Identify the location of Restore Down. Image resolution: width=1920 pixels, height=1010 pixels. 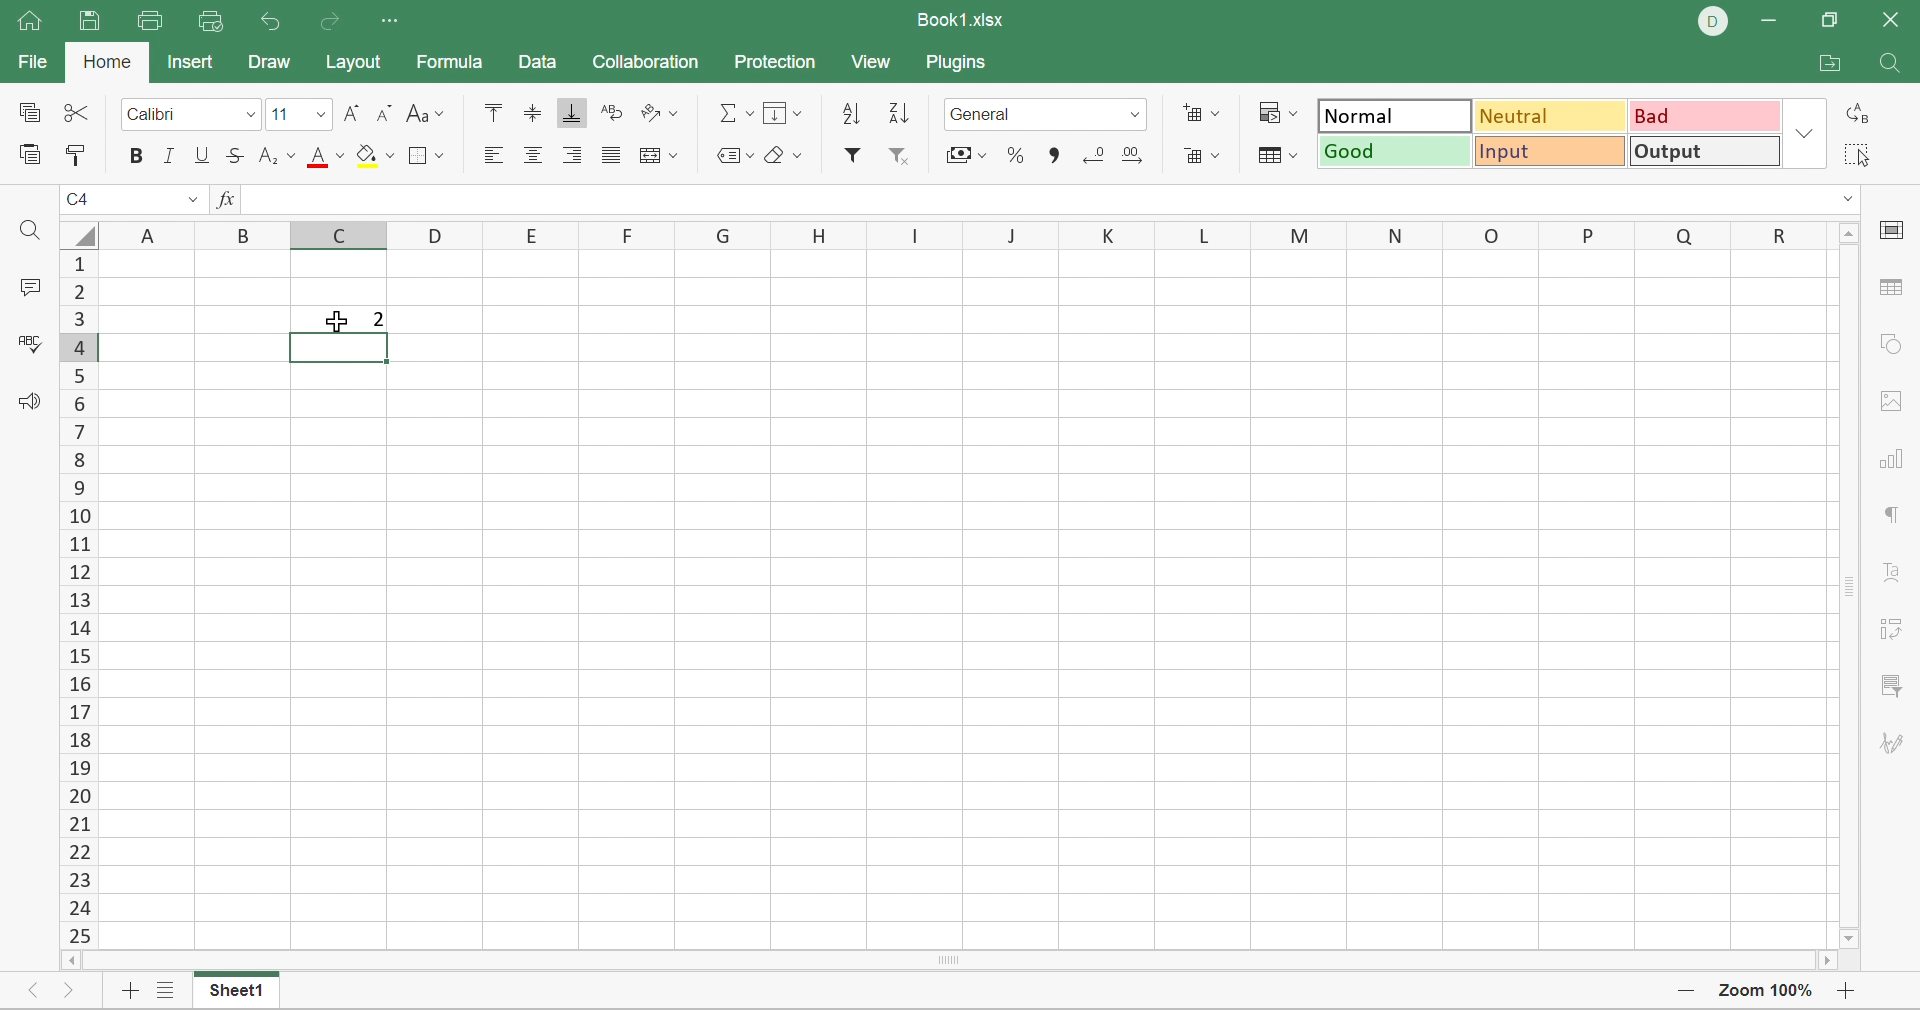
(1832, 18).